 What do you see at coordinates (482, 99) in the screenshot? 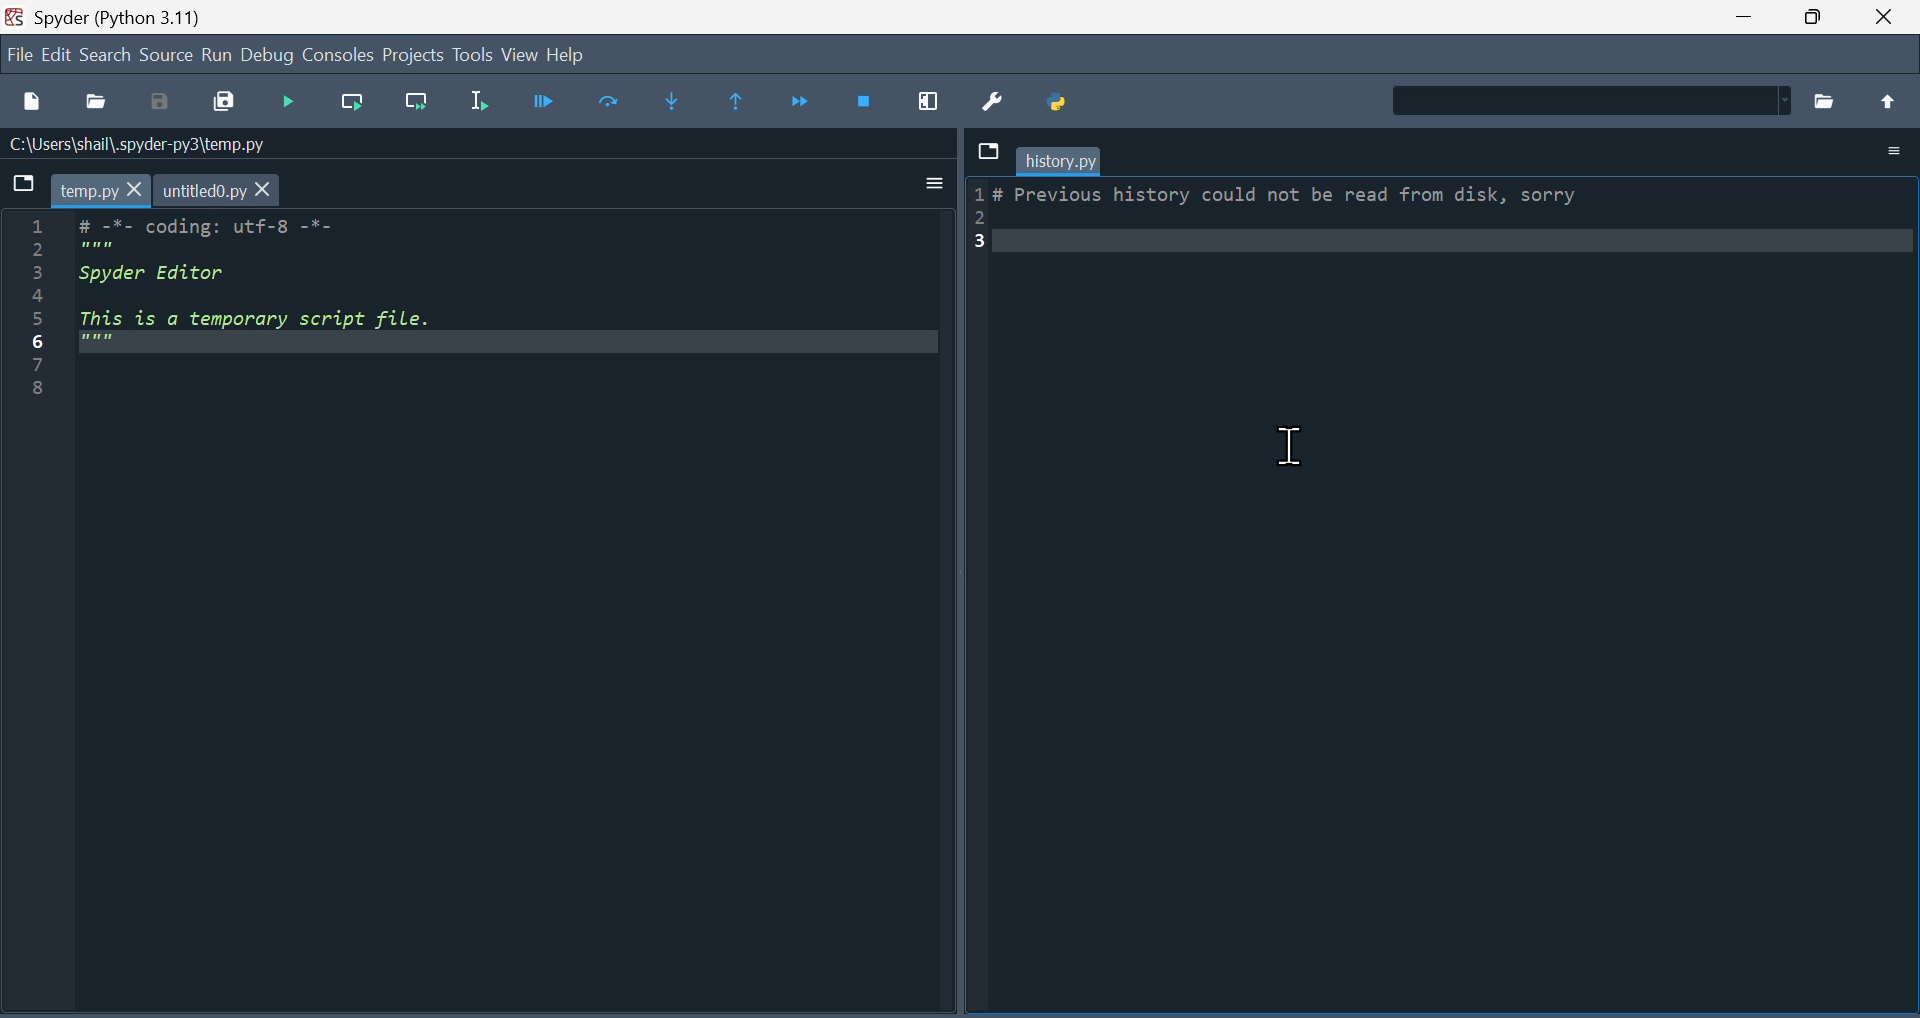
I see `Run selection` at bounding box center [482, 99].